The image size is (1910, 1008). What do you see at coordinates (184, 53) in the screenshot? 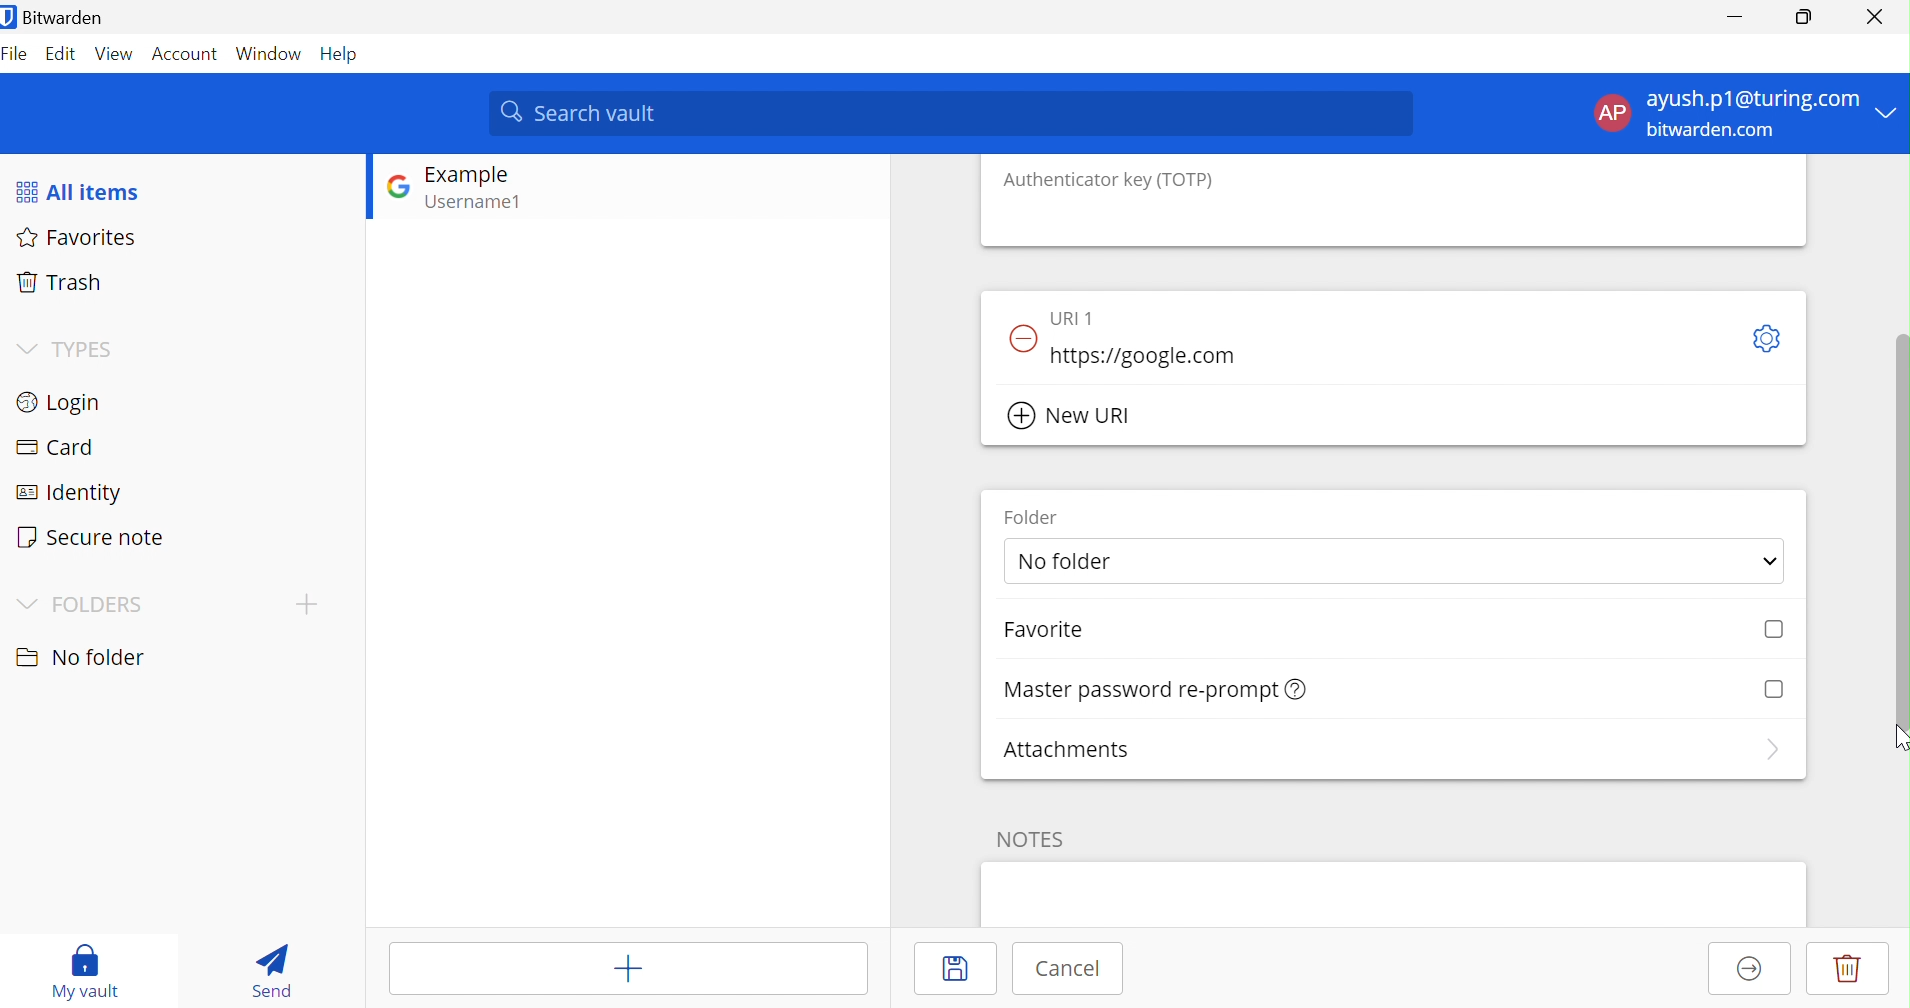
I see `Account` at bounding box center [184, 53].